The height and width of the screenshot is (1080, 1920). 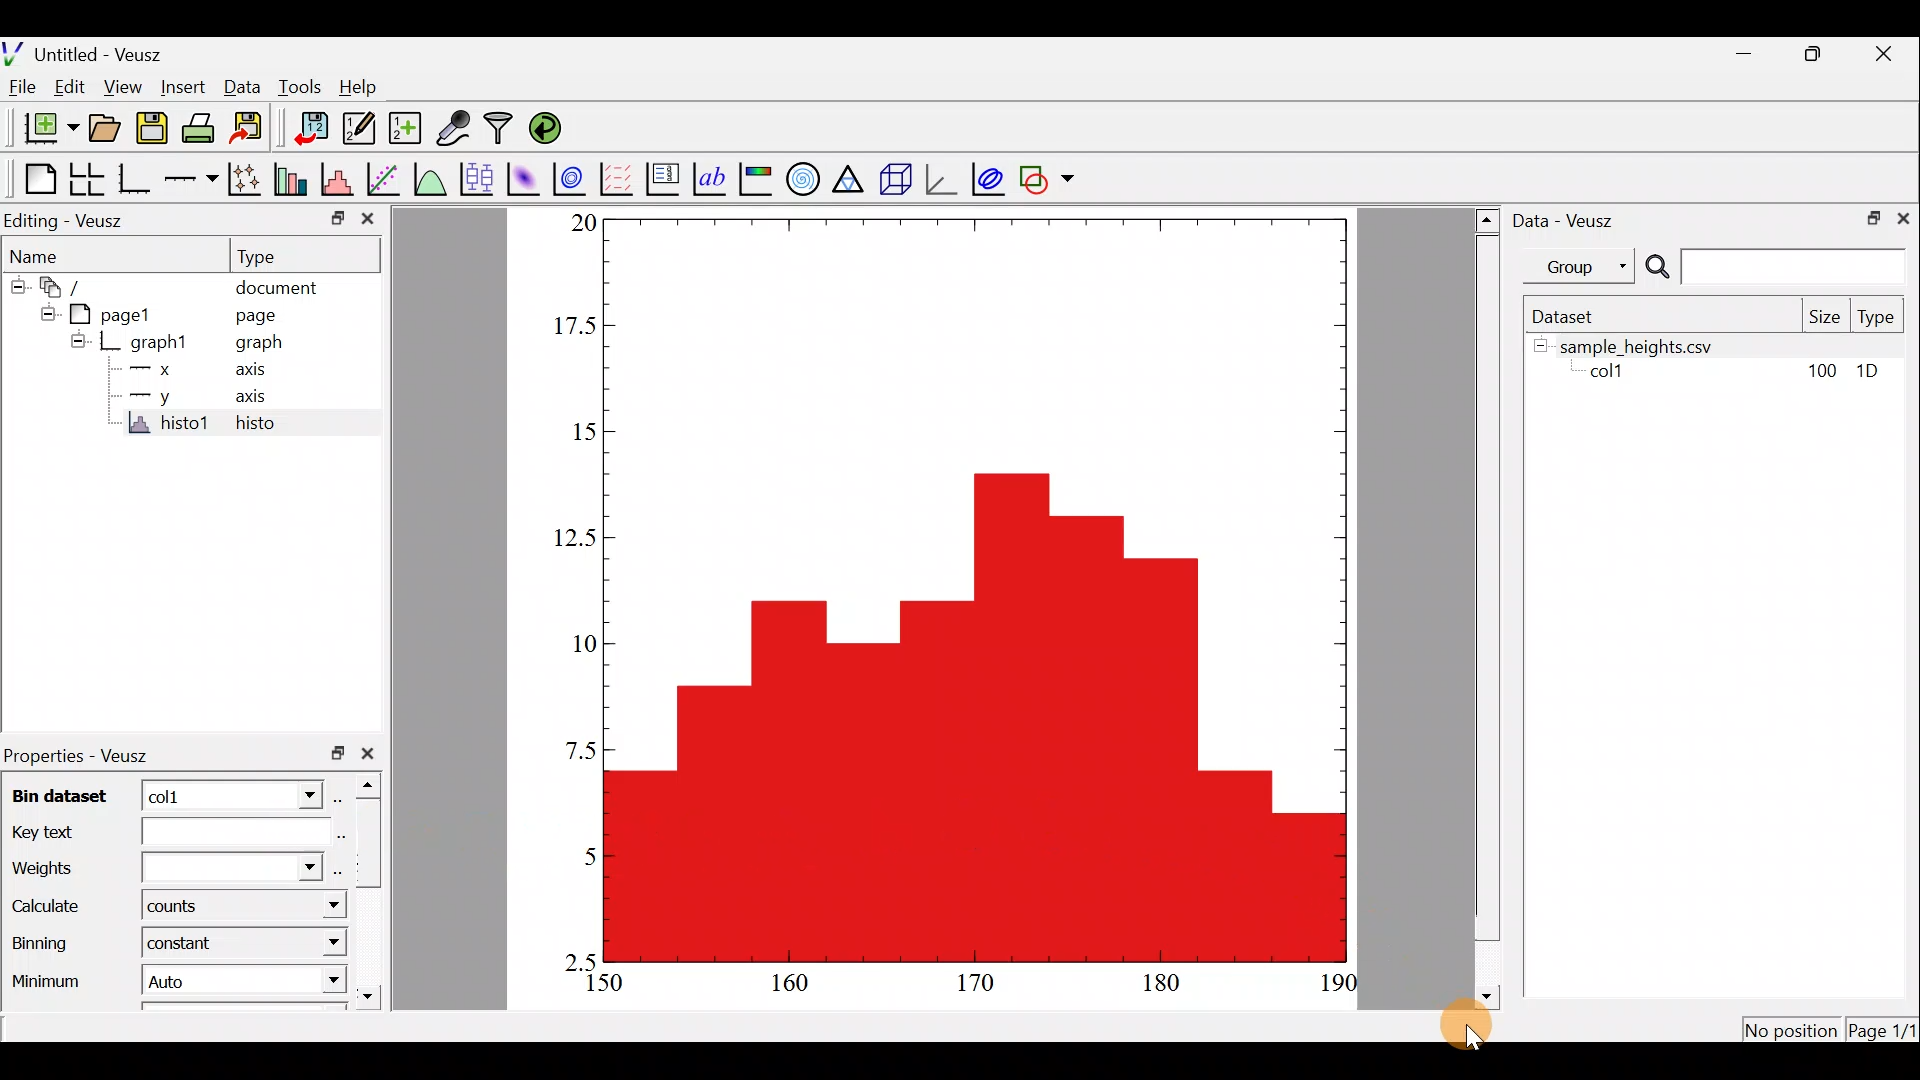 What do you see at coordinates (804, 178) in the screenshot?
I see `polar graph` at bounding box center [804, 178].